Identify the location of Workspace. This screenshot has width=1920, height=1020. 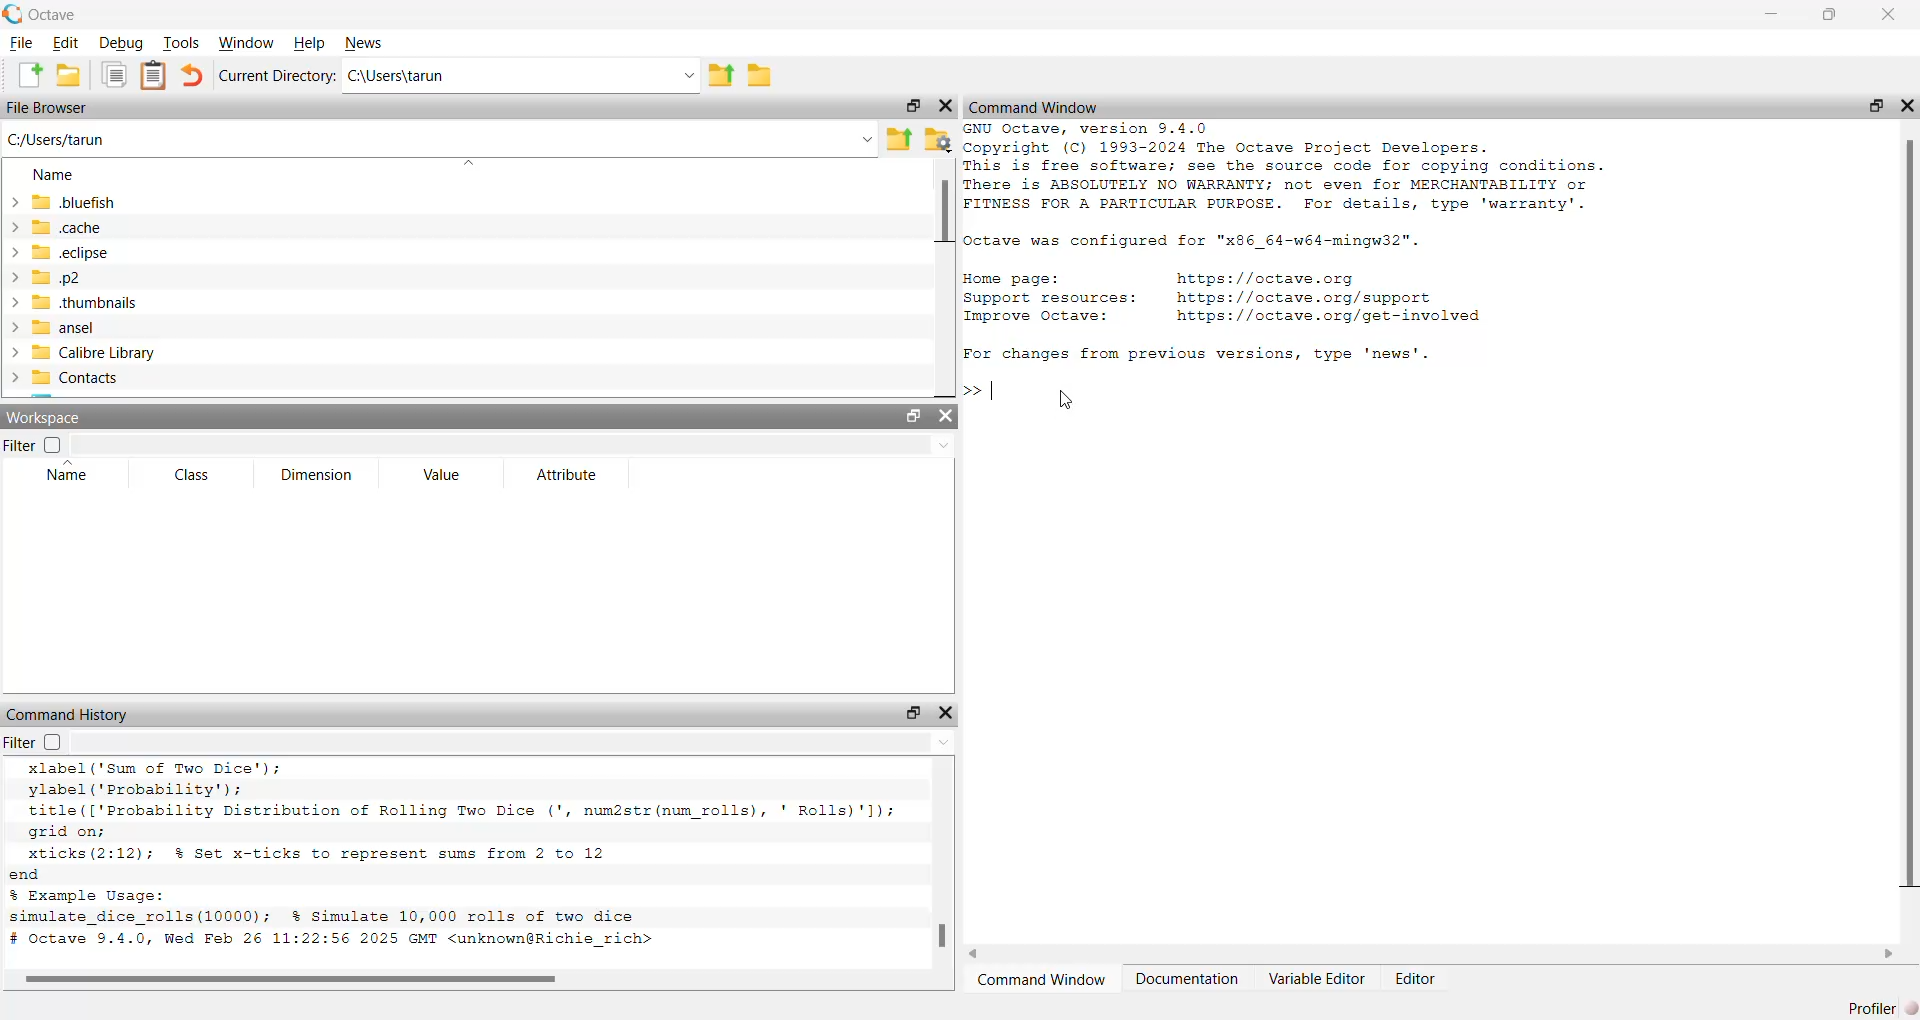
(48, 417).